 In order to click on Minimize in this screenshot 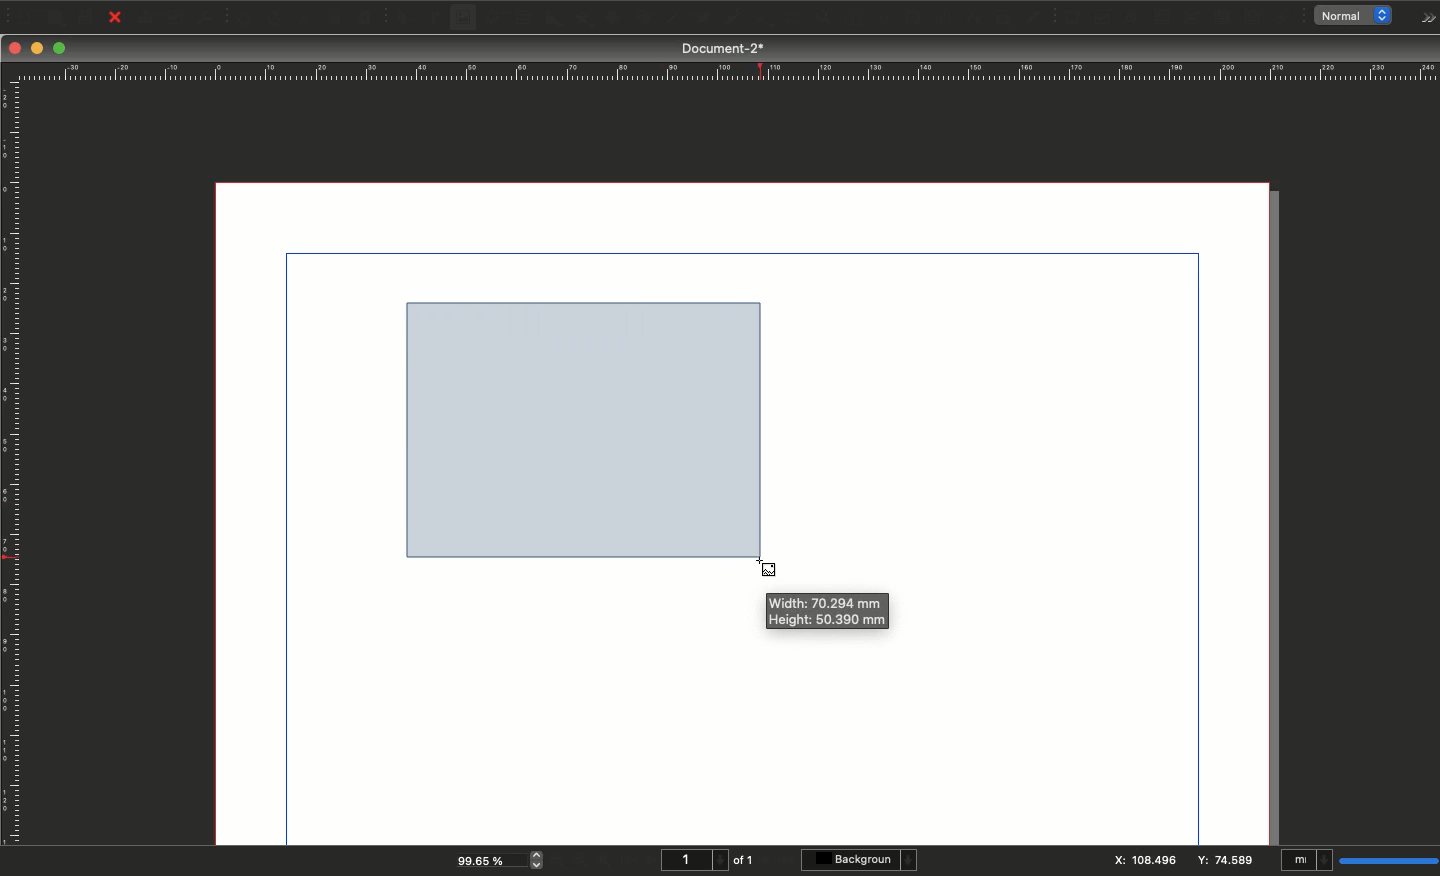, I will do `click(39, 49)`.